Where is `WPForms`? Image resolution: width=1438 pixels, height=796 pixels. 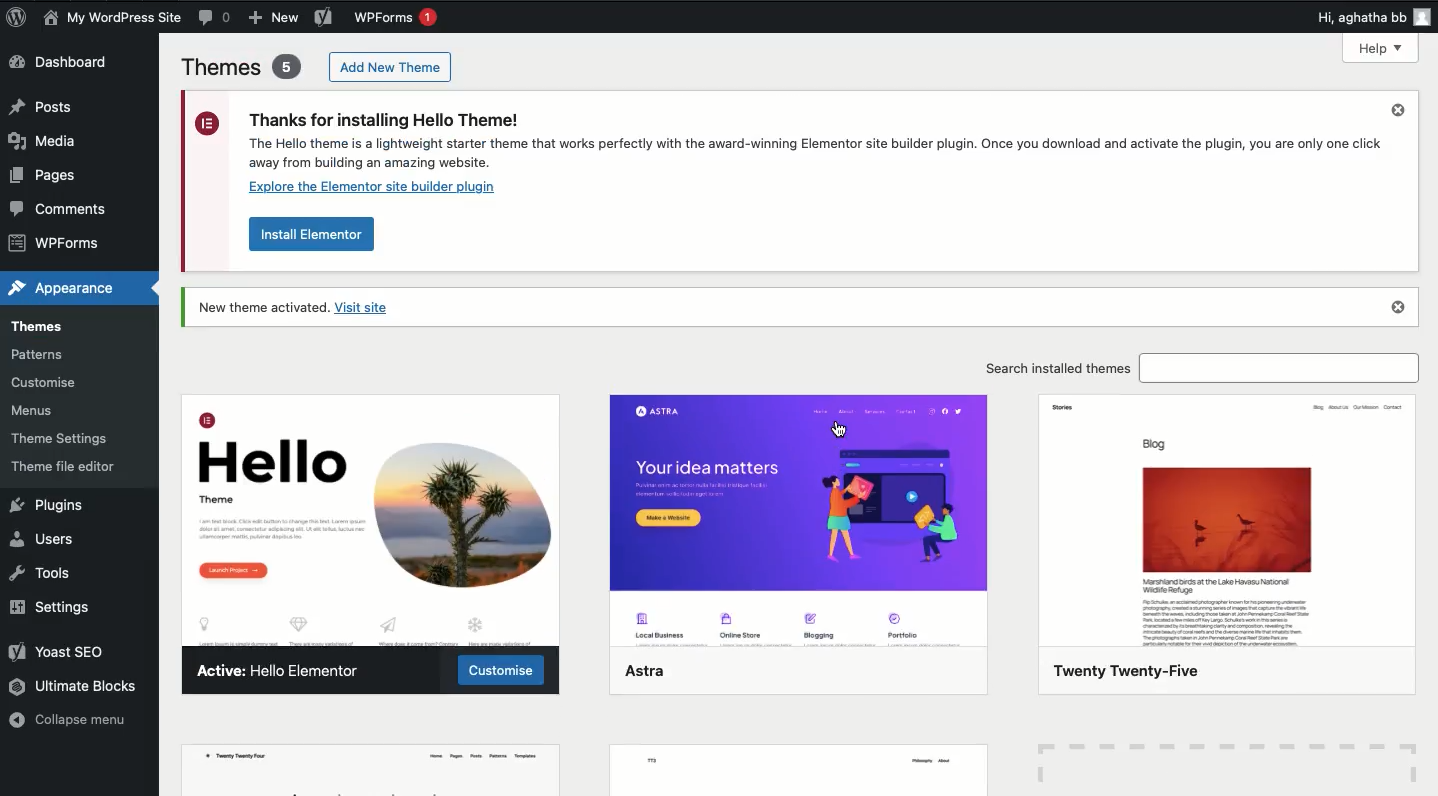 WPForms is located at coordinates (401, 18).